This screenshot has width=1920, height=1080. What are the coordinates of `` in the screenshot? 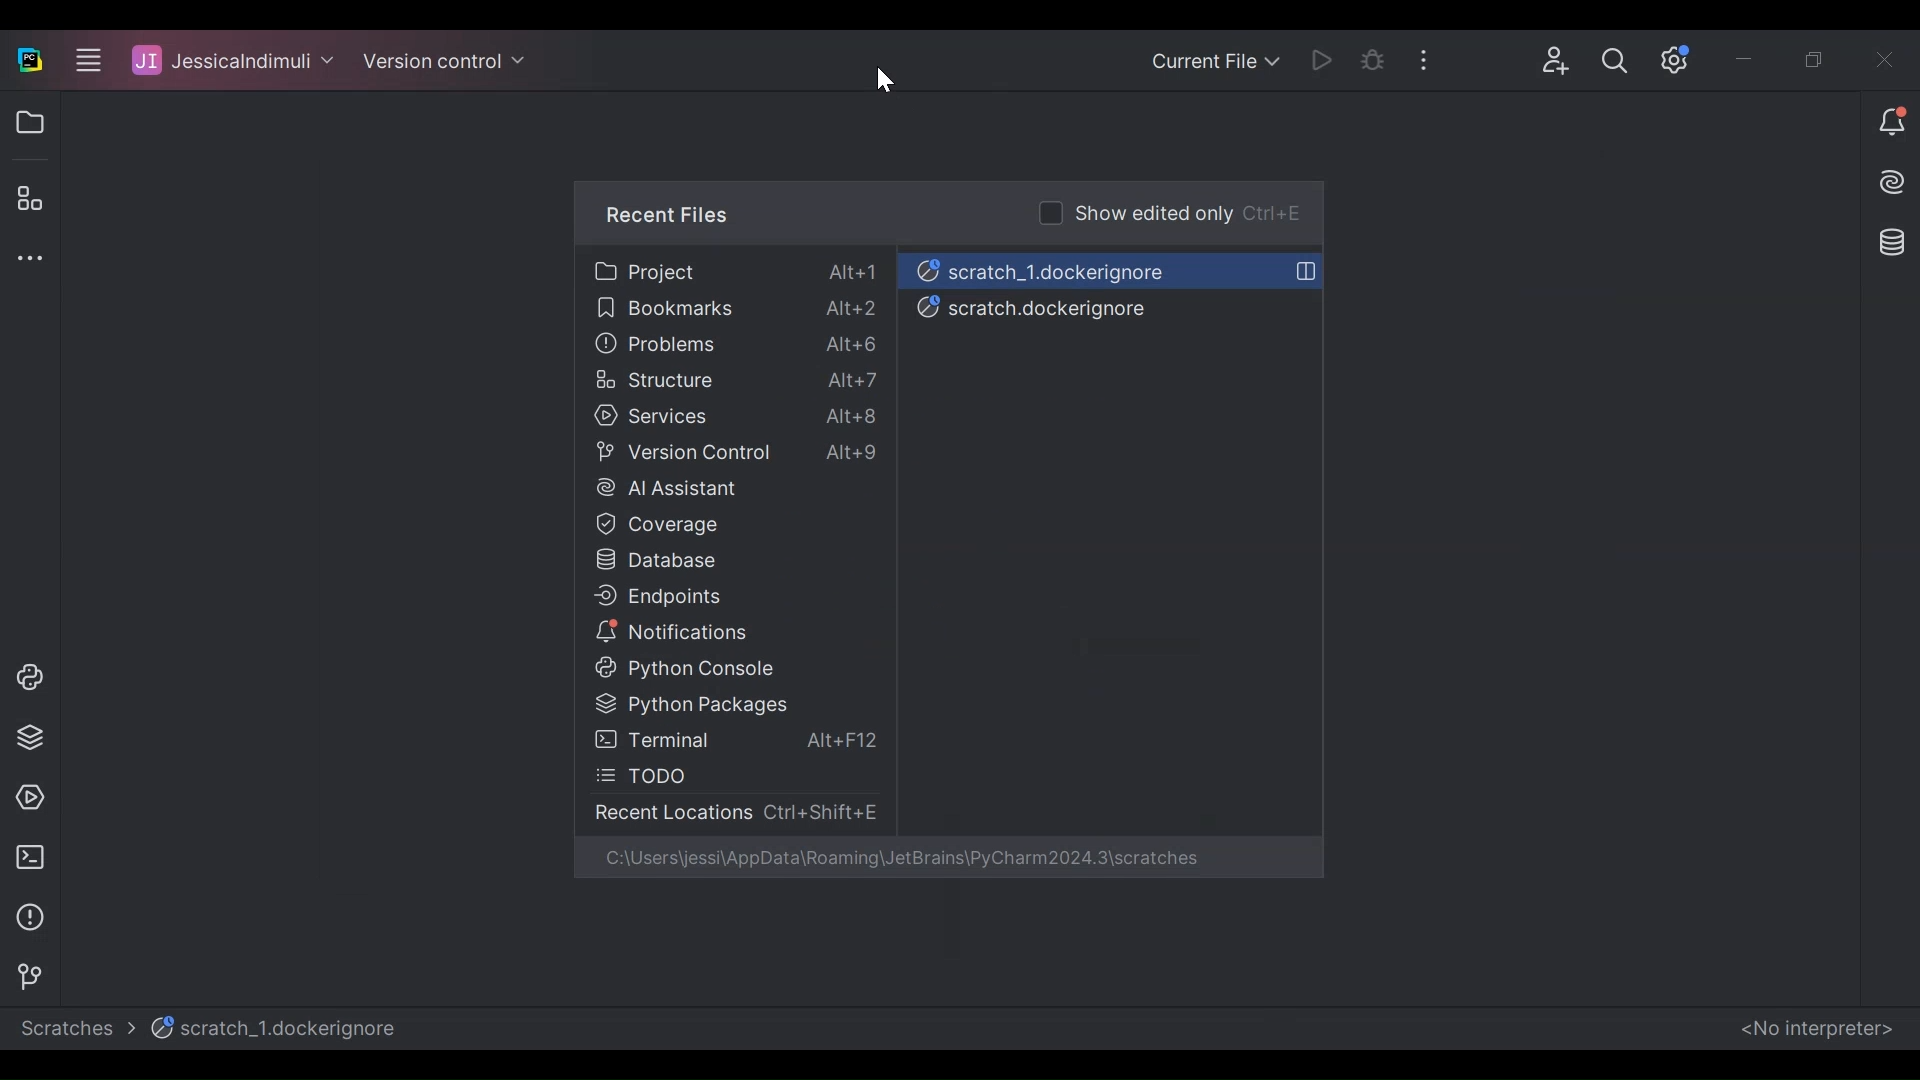 It's located at (1620, 61).